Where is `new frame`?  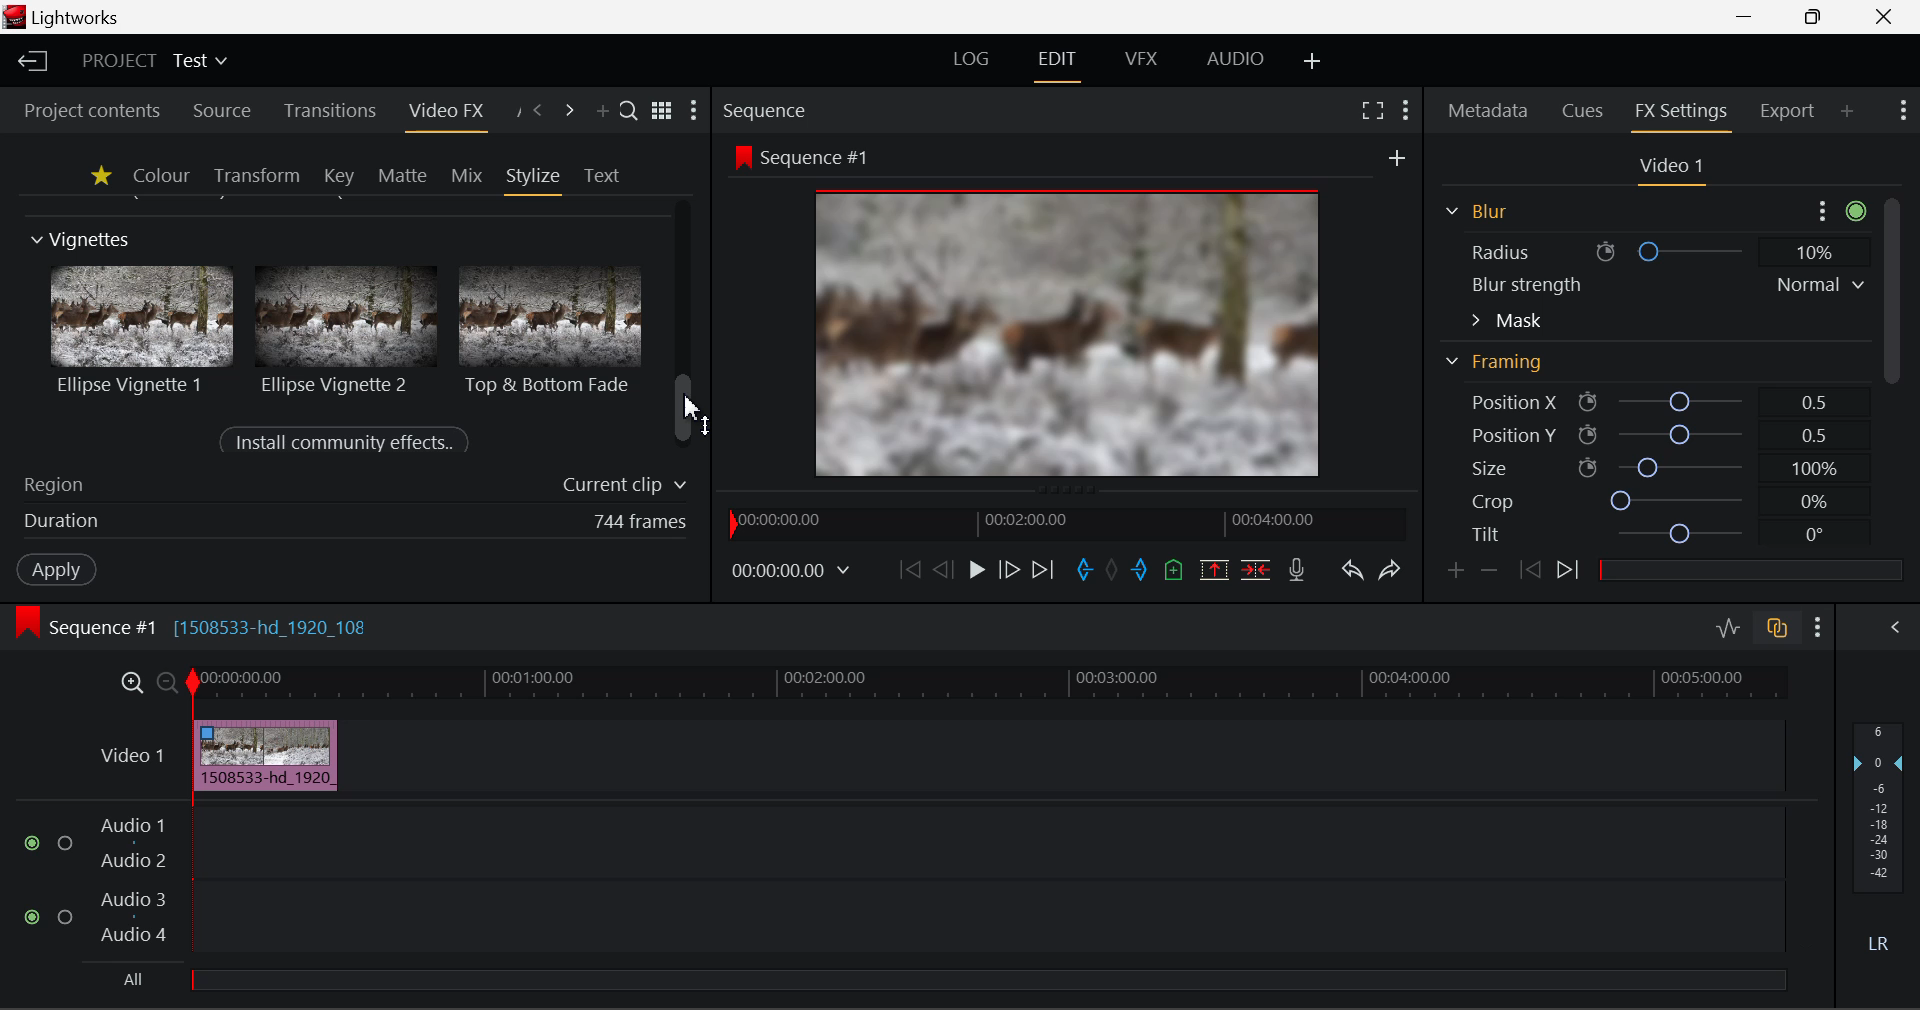
new frame is located at coordinates (1399, 157).